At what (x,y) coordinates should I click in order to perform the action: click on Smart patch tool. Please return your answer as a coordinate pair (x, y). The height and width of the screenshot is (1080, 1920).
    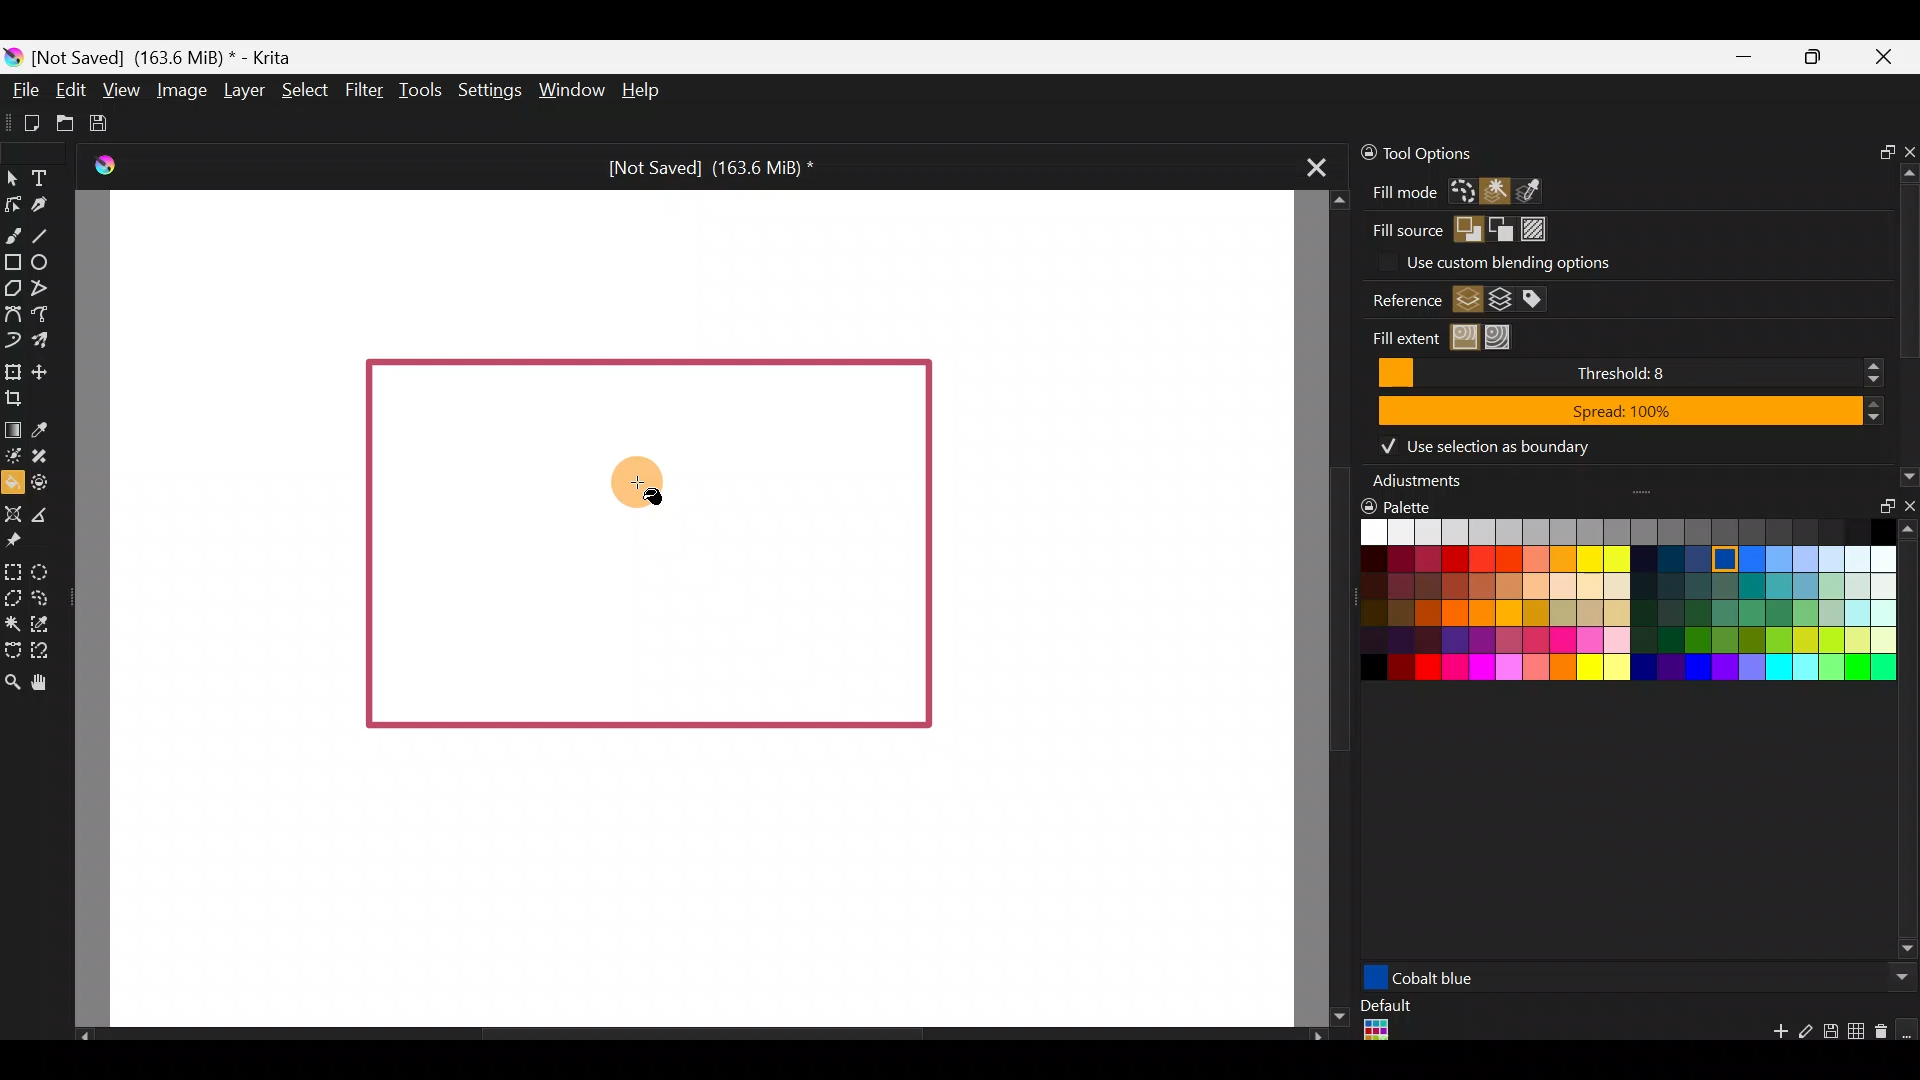
    Looking at the image, I should click on (48, 454).